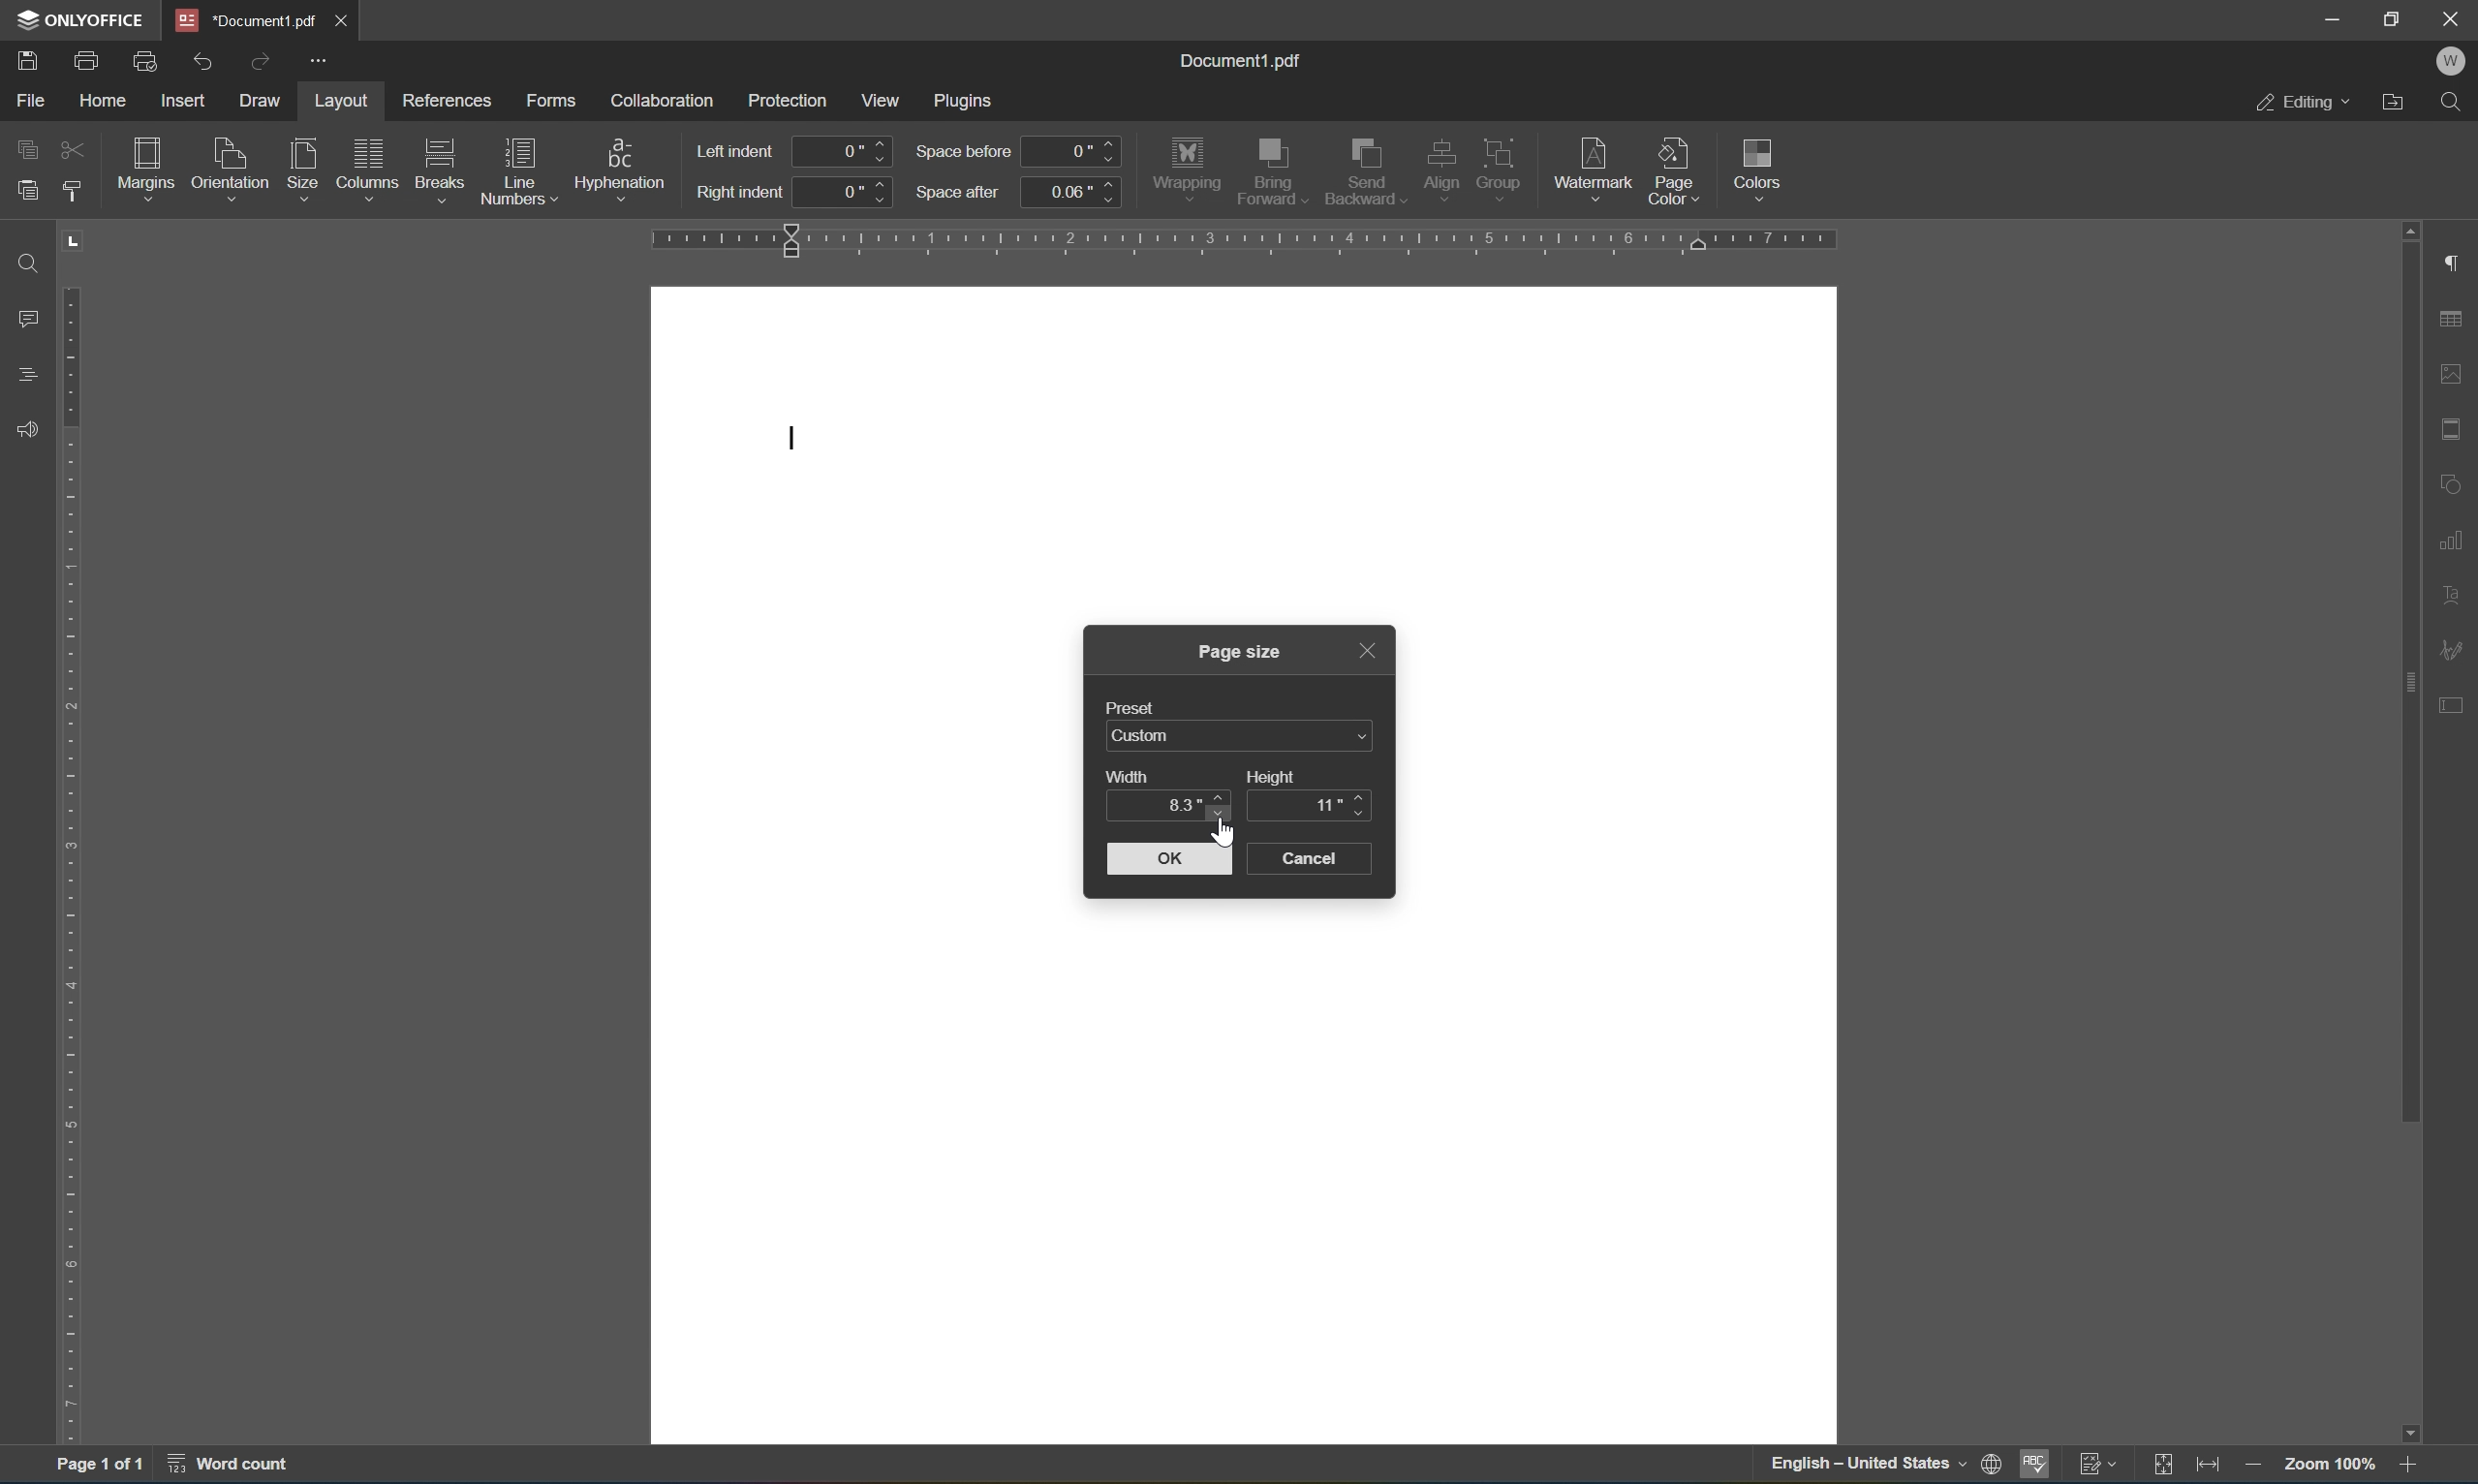 The width and height of the screenshot is (2478, 1484). Describe the element at coordinates (23, 319) in the screenshot. I see `comments` at that location.